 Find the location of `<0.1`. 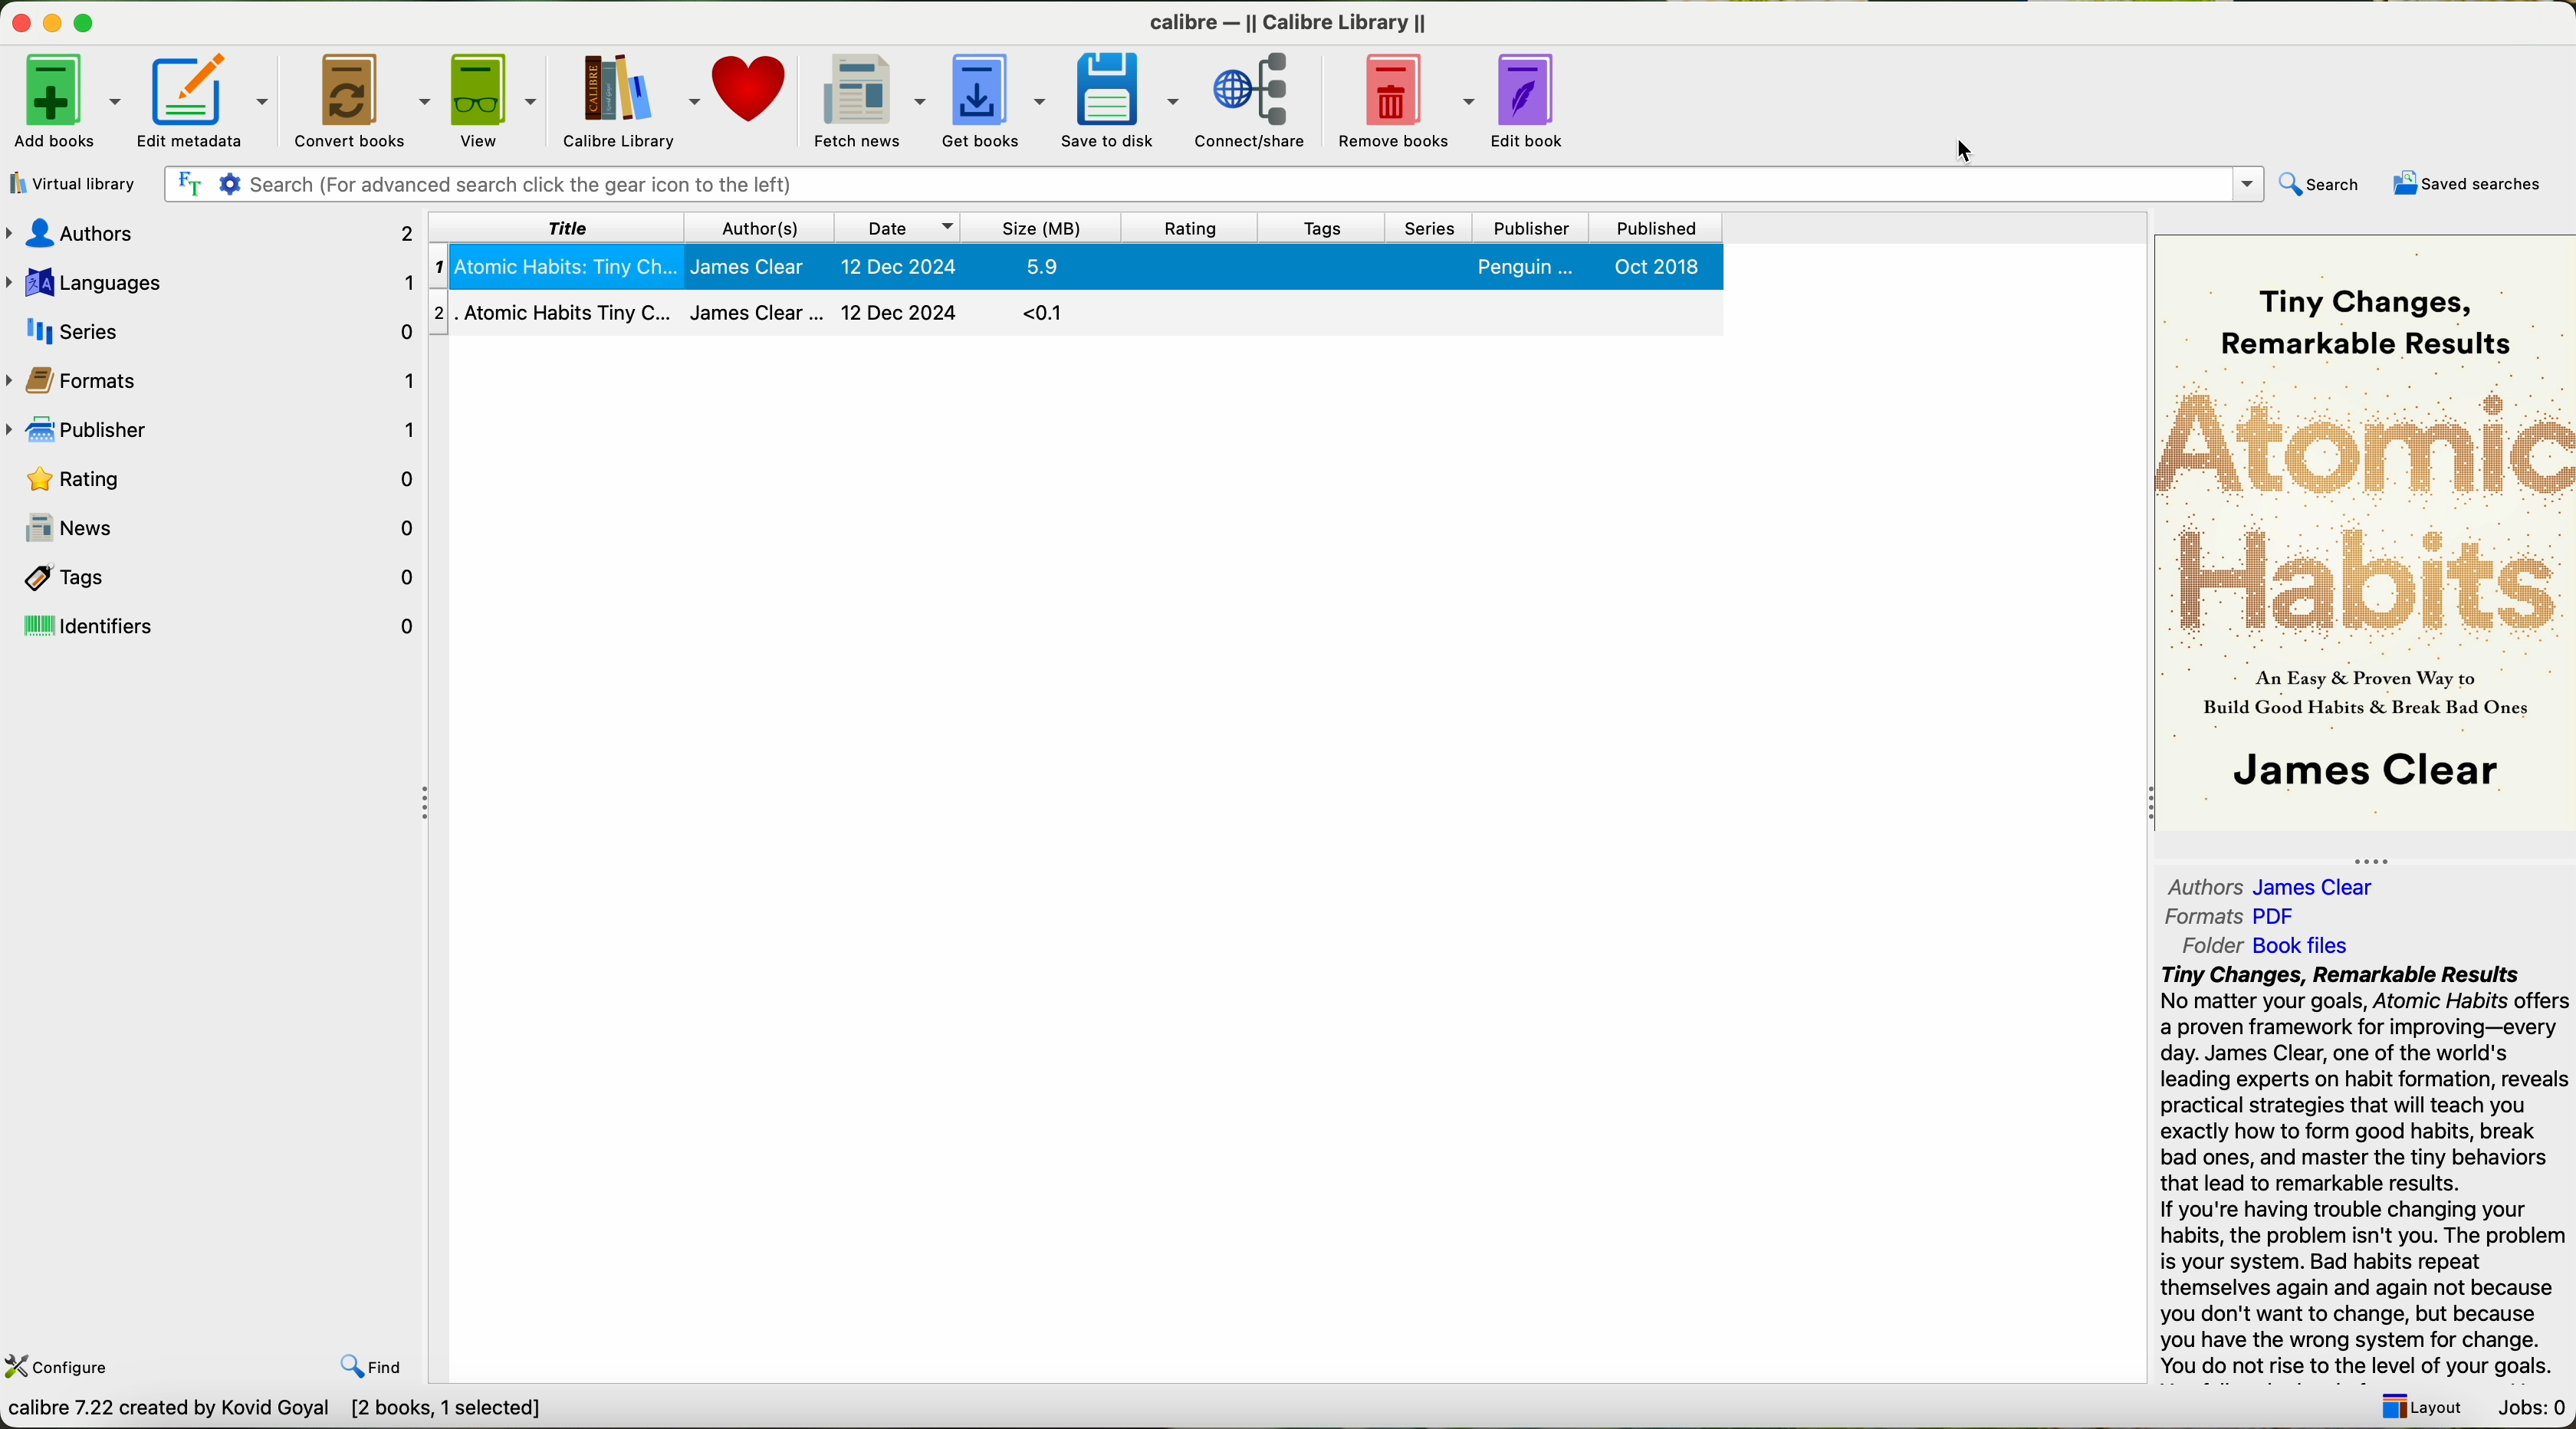

<0.1 is located at coordinates (1061, 312).